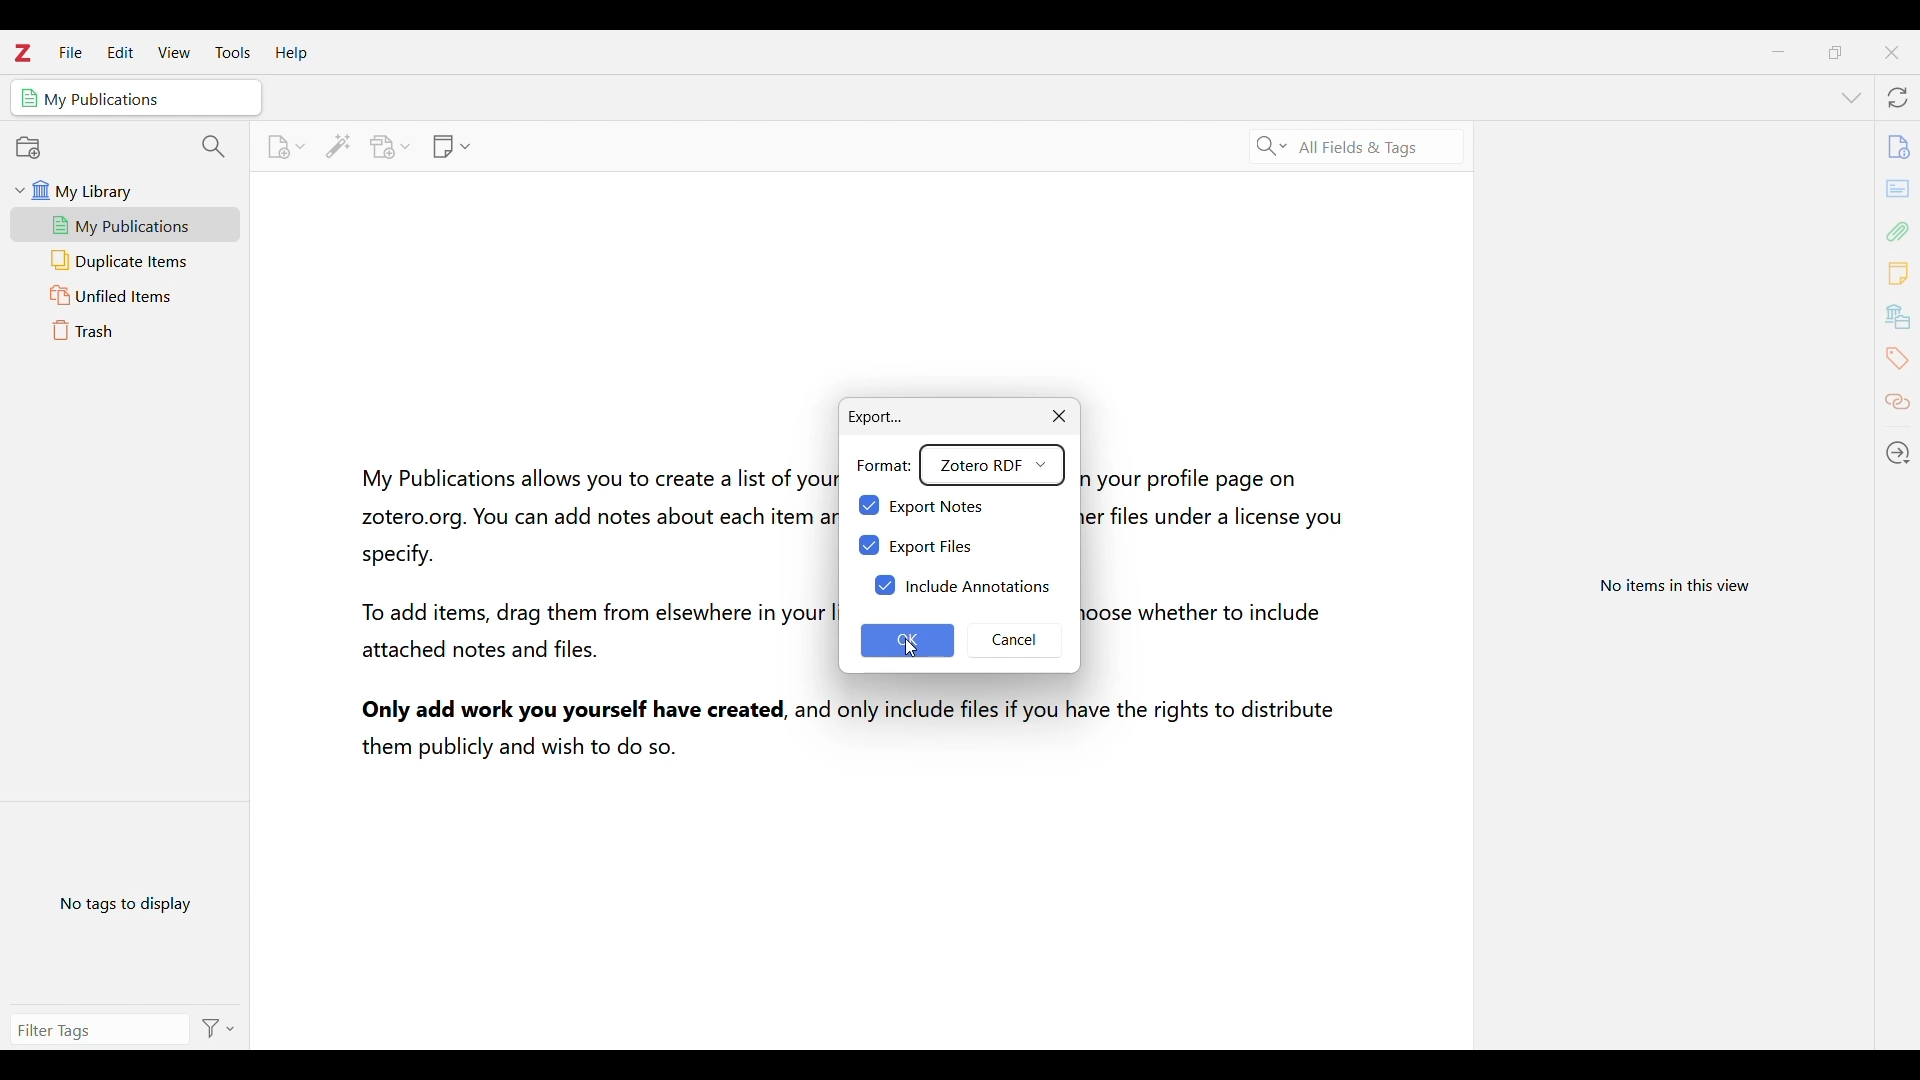 The image size is (1920, 1080). What do you see at coordinates (1898, 357) in the screenshot?
I see `Tags` at bounding box center [1898, 357].